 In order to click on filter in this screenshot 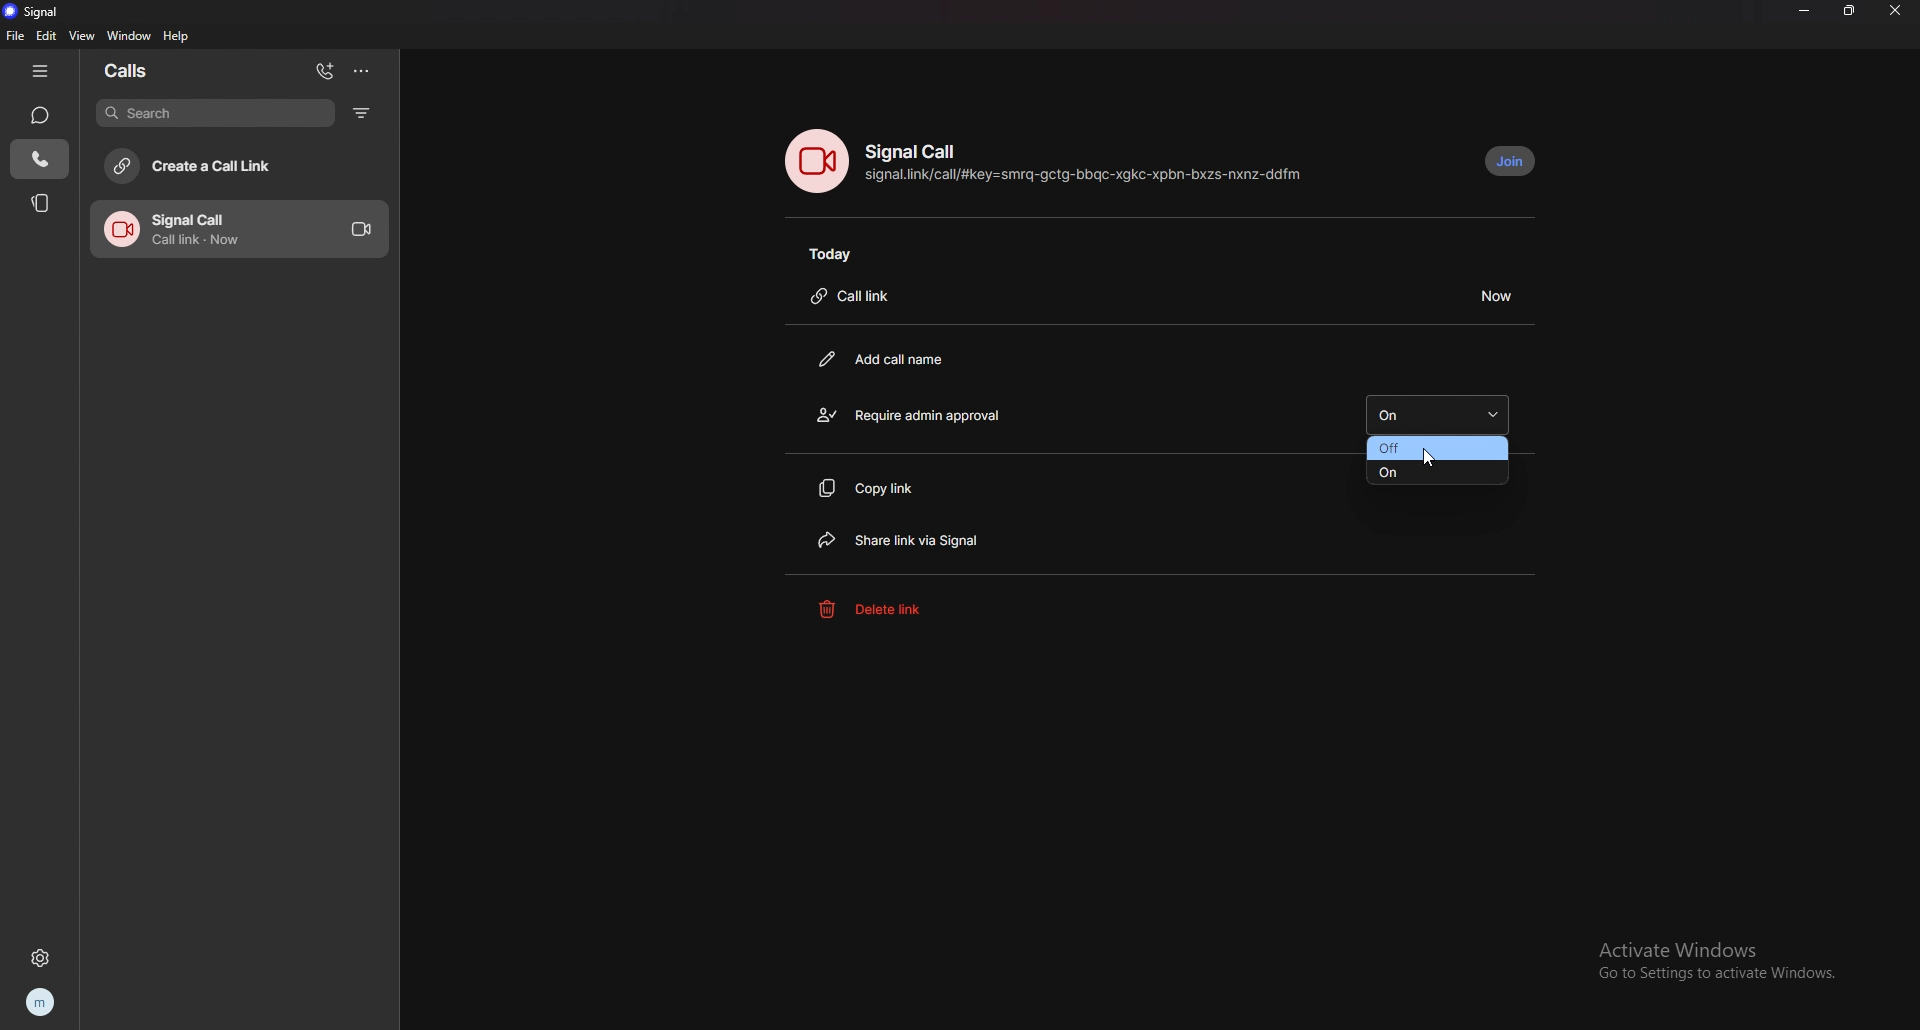, I will do `click(363, 113)`.